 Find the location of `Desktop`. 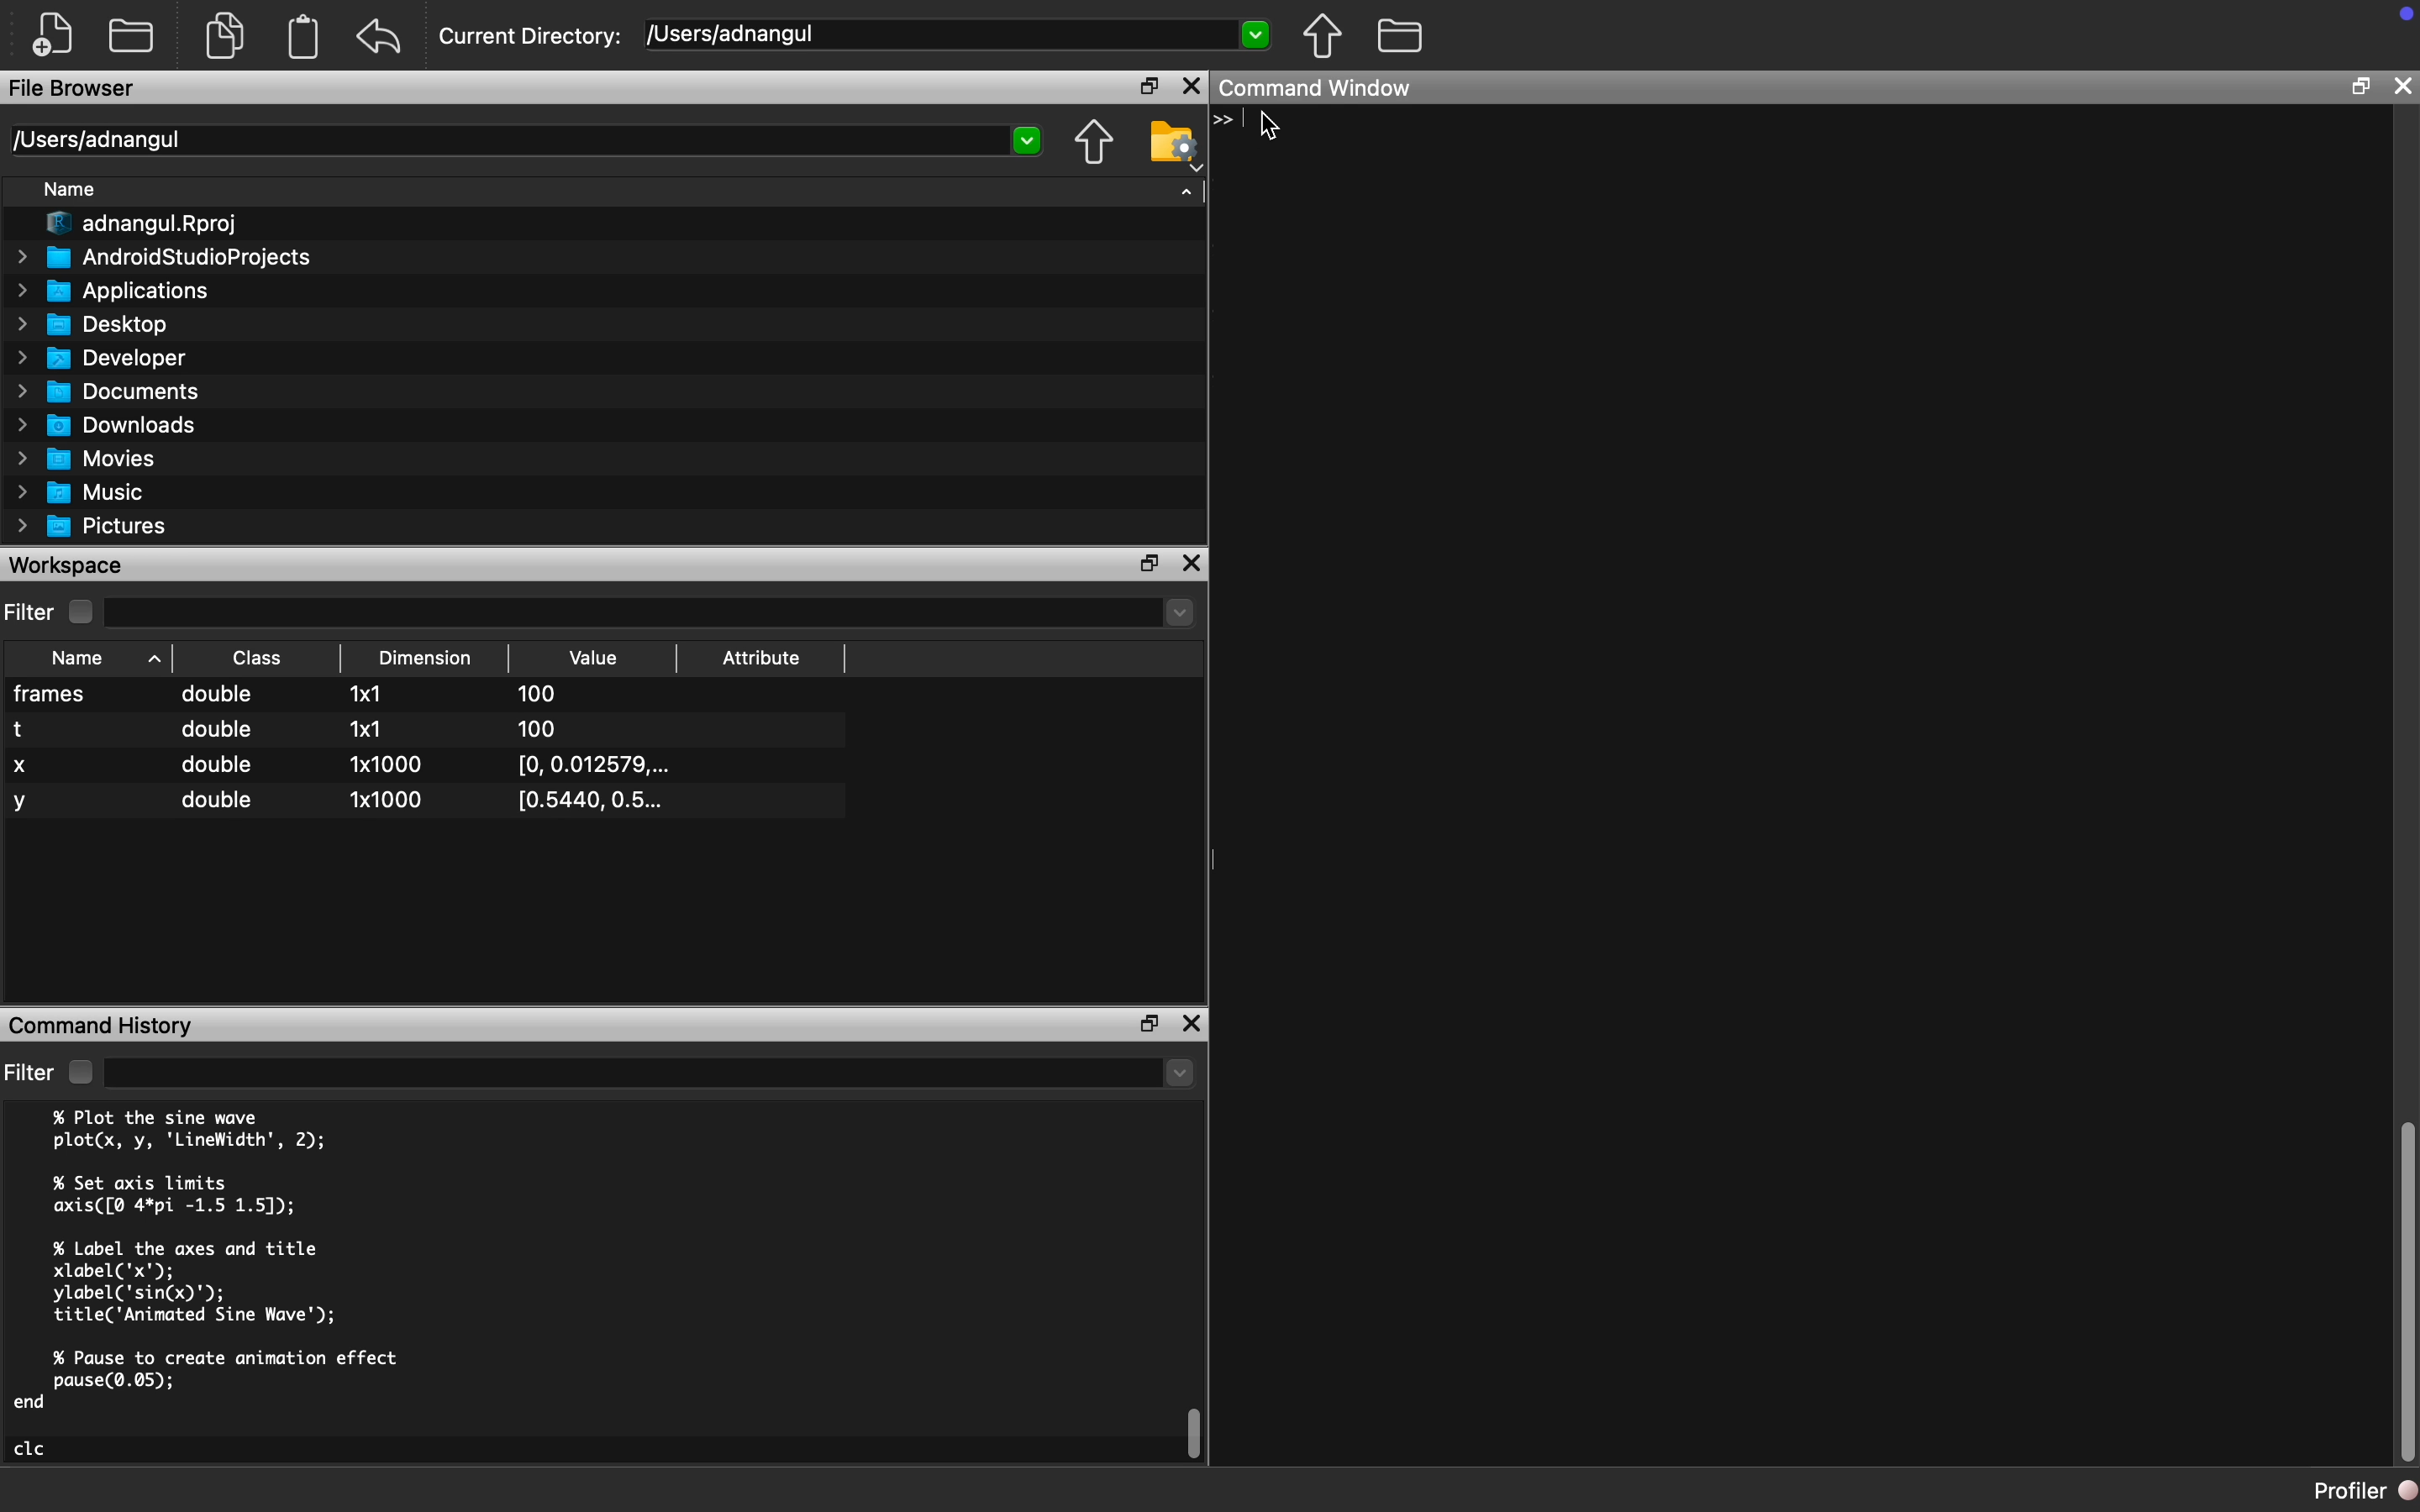

Desktop is located at coordinates (95, 325).